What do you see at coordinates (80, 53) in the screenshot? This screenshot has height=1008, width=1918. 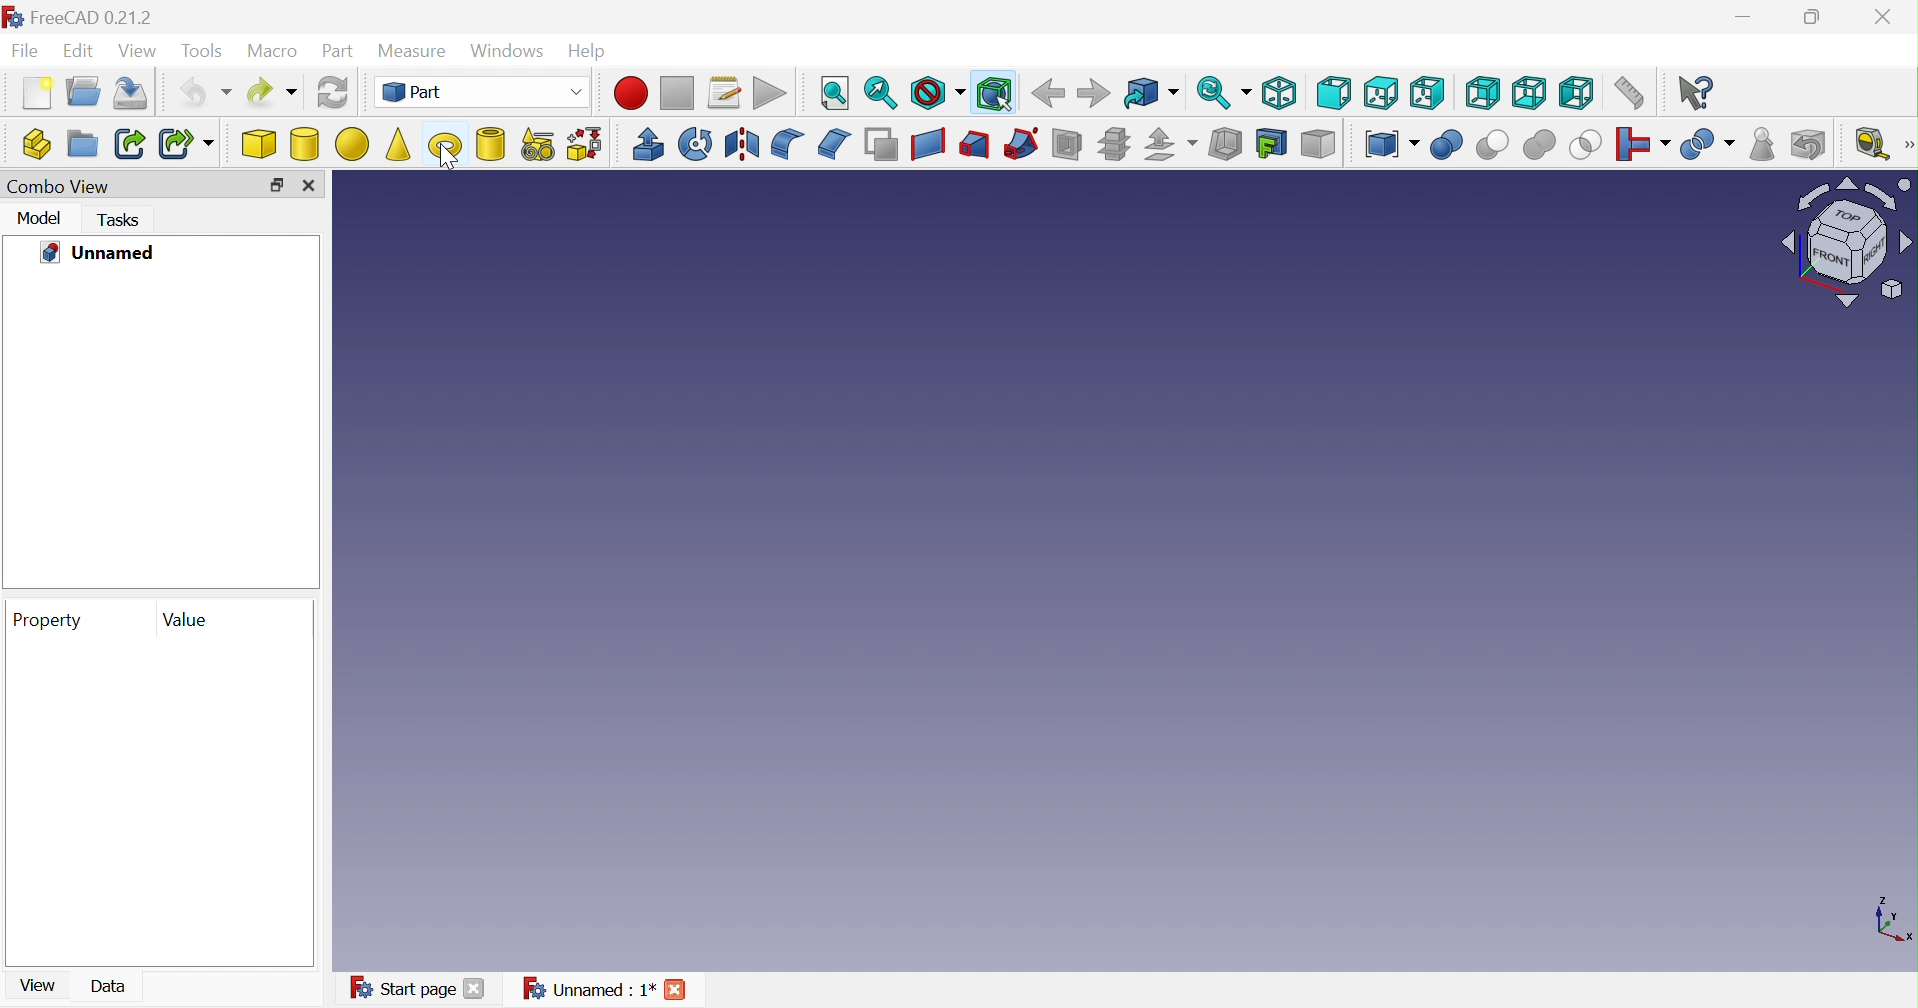 I see `Edit` at bounding box center [80, 53].